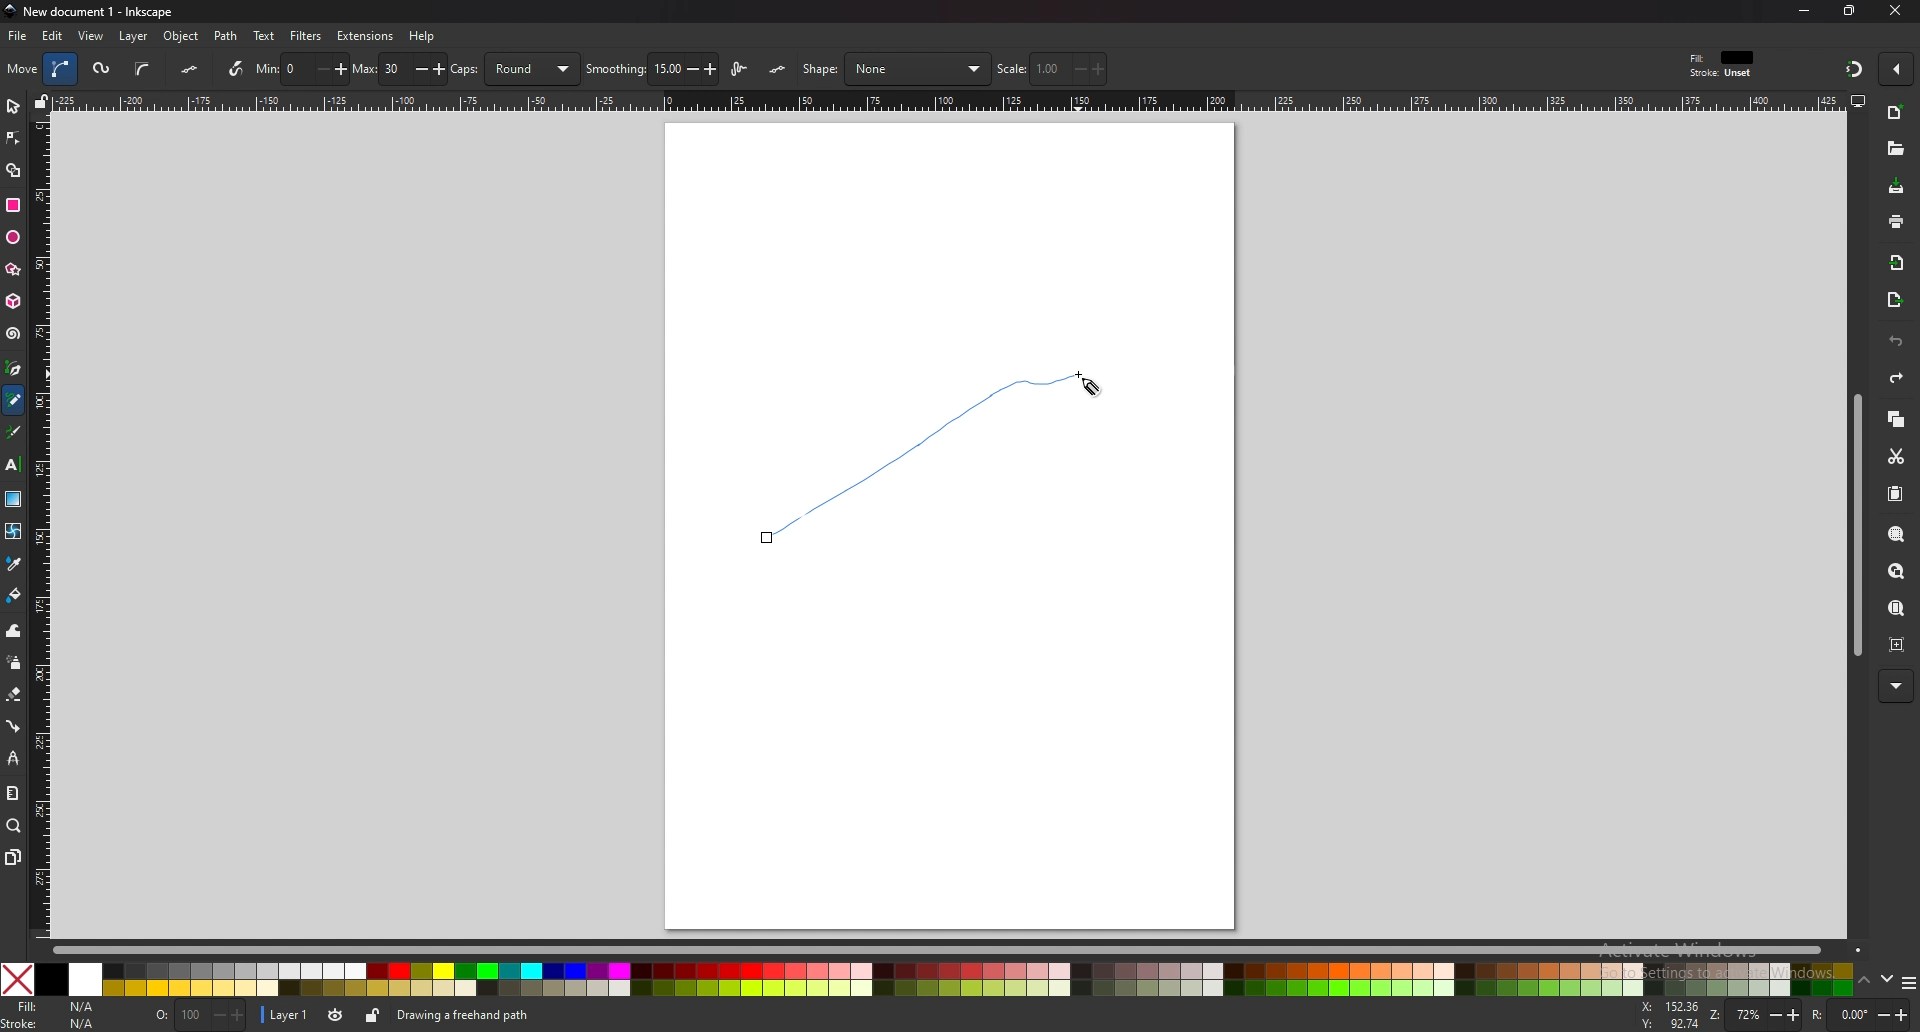 This screenshot has height=1032, width=1920. I want to click on text, so click(13, 464).